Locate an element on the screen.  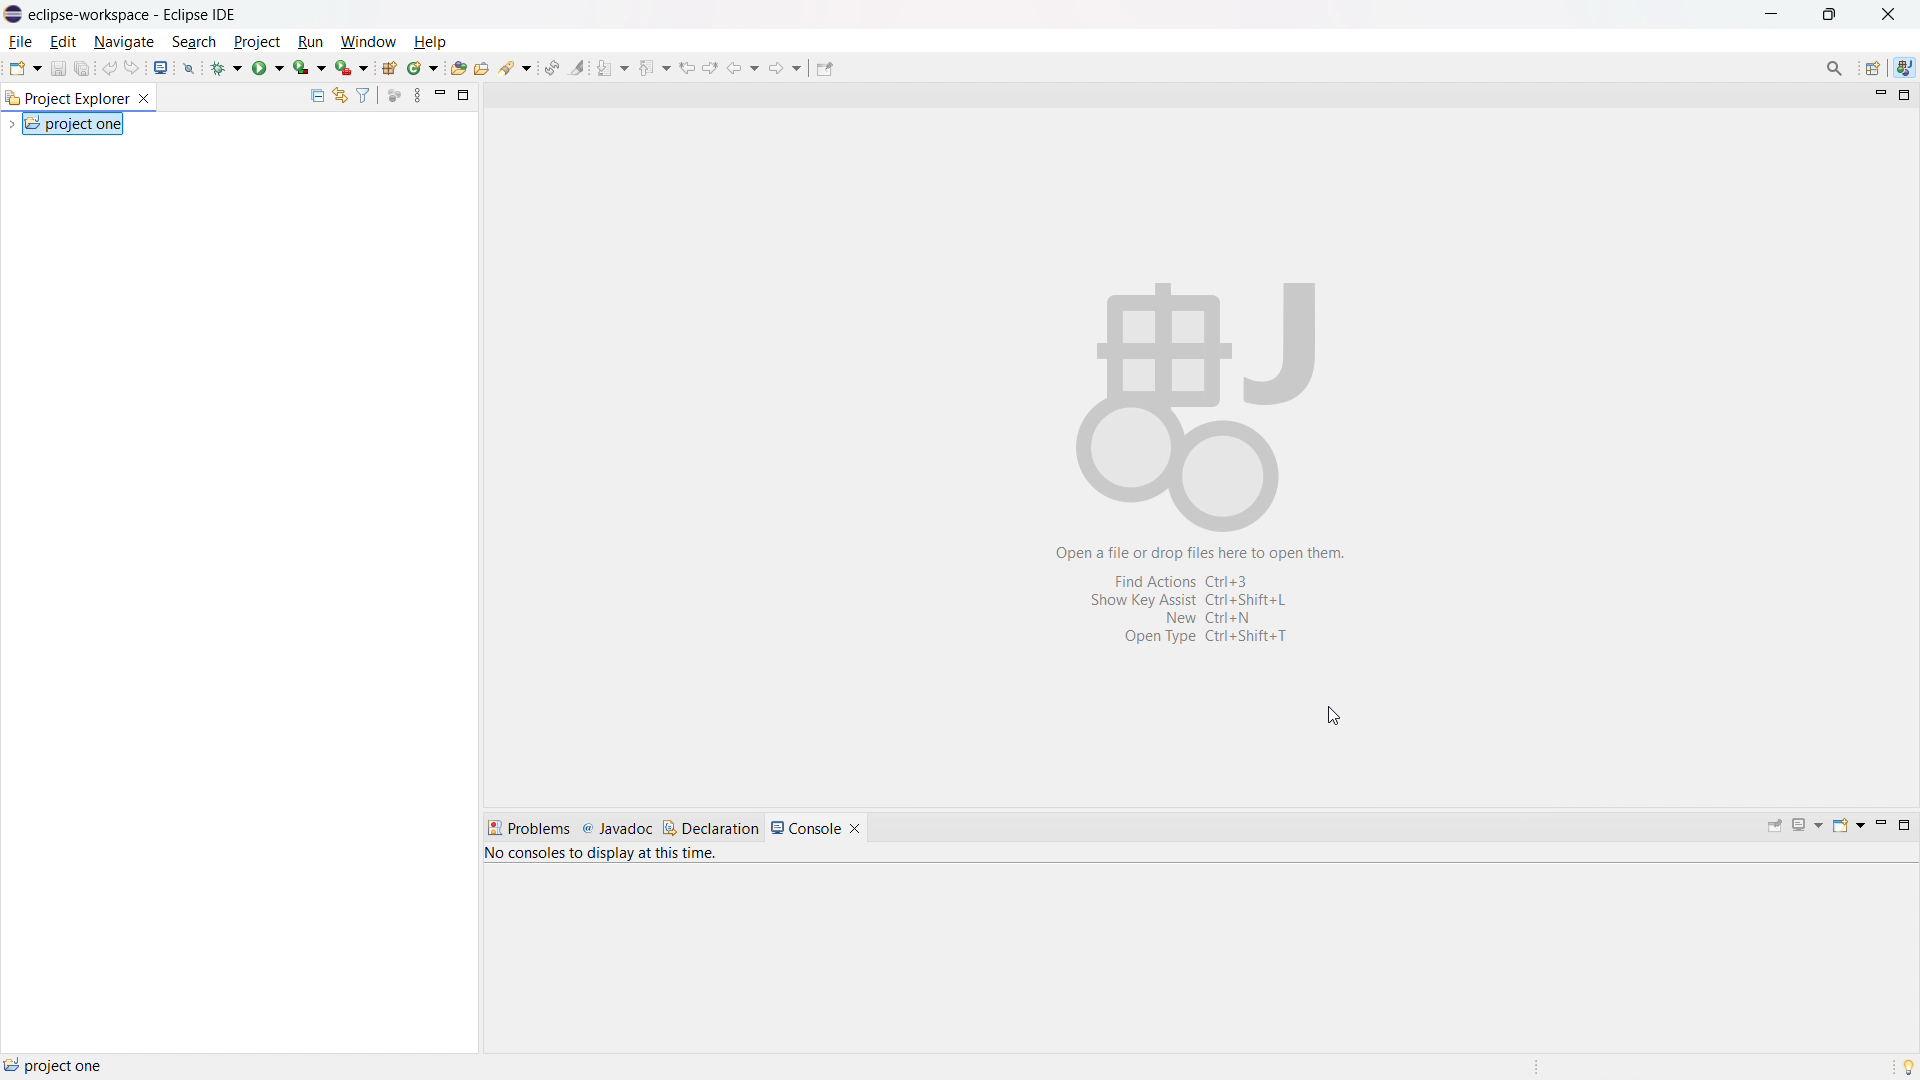
close project explorer is located at coordinates (144, 99).